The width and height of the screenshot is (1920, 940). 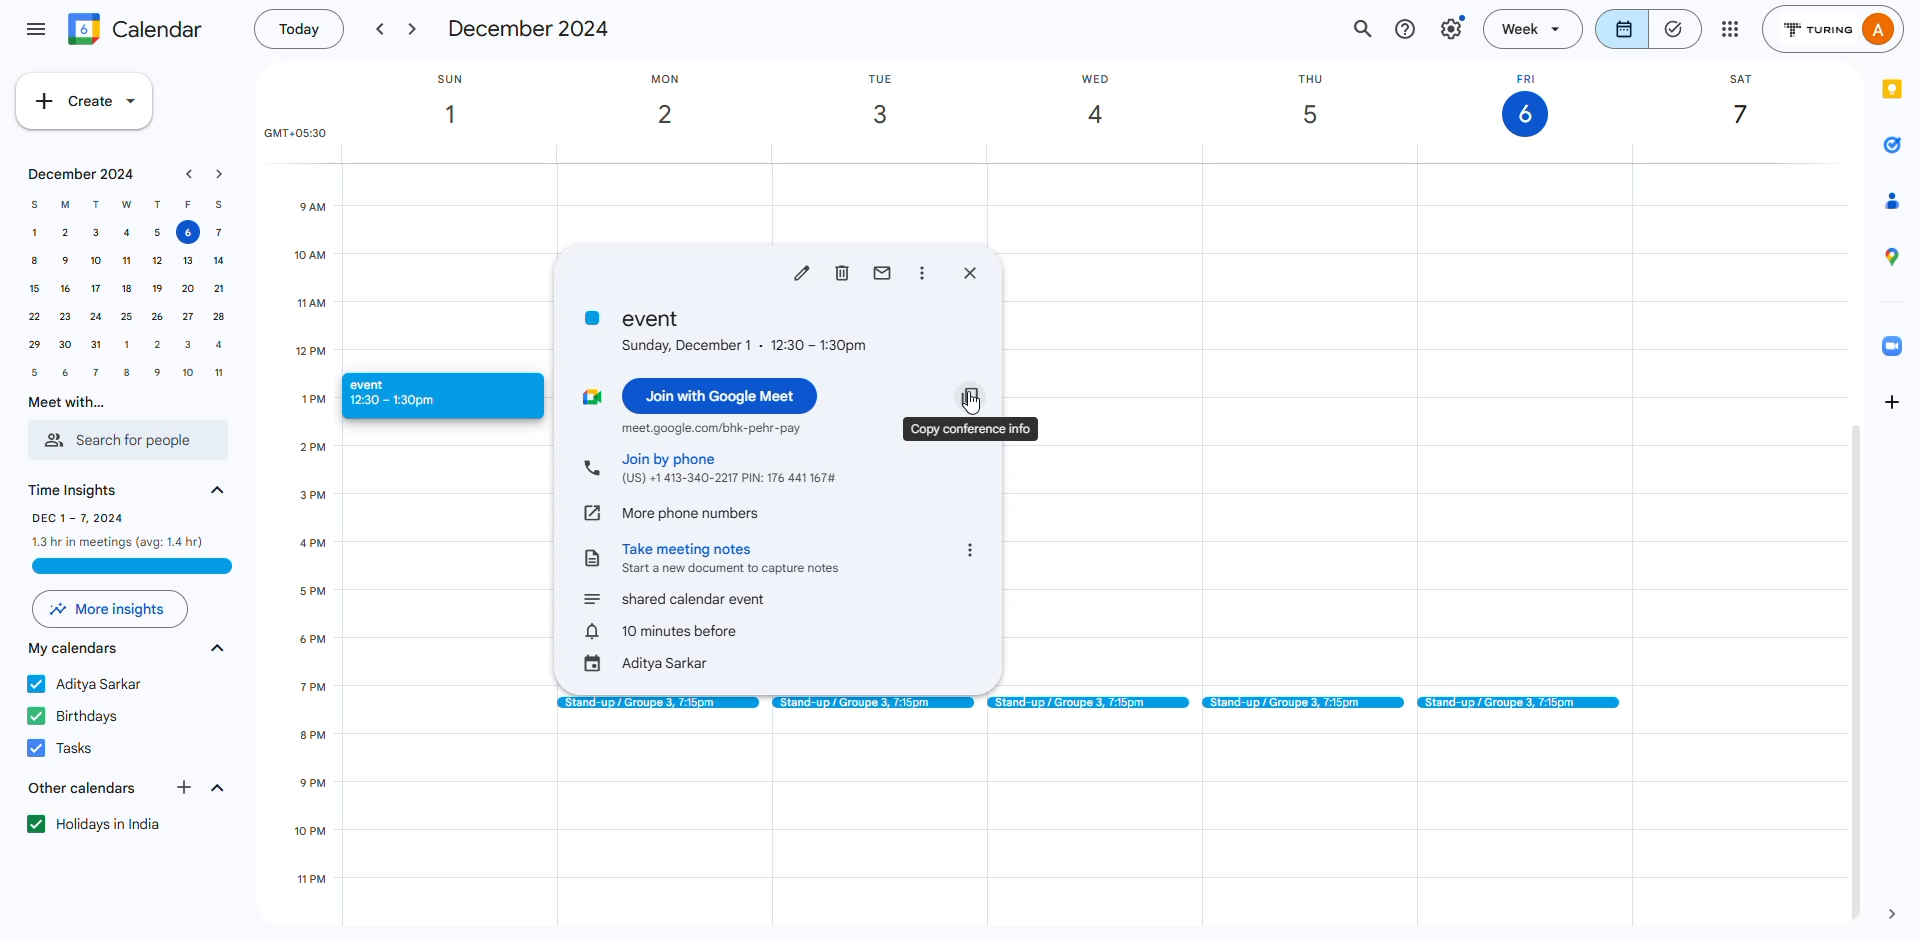 I want to click on scroll, so click(x=1854, y=672).